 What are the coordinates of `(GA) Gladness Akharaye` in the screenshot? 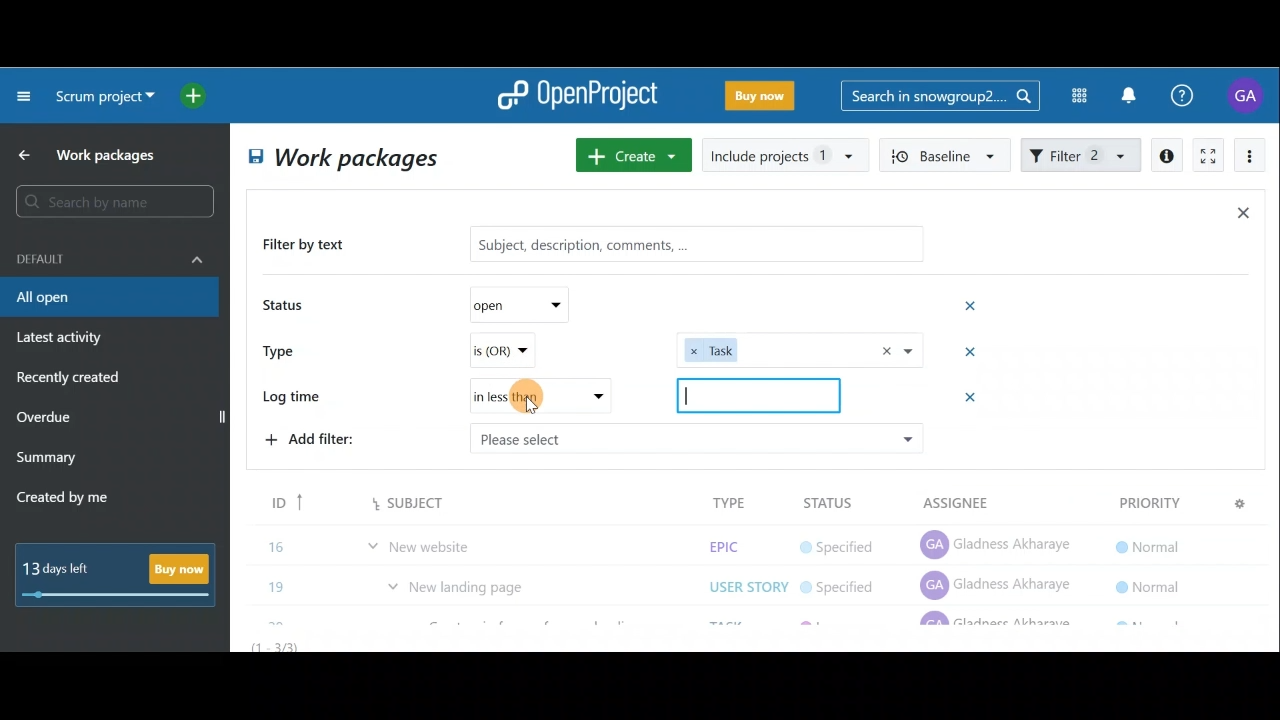 It's located at (997, 584).